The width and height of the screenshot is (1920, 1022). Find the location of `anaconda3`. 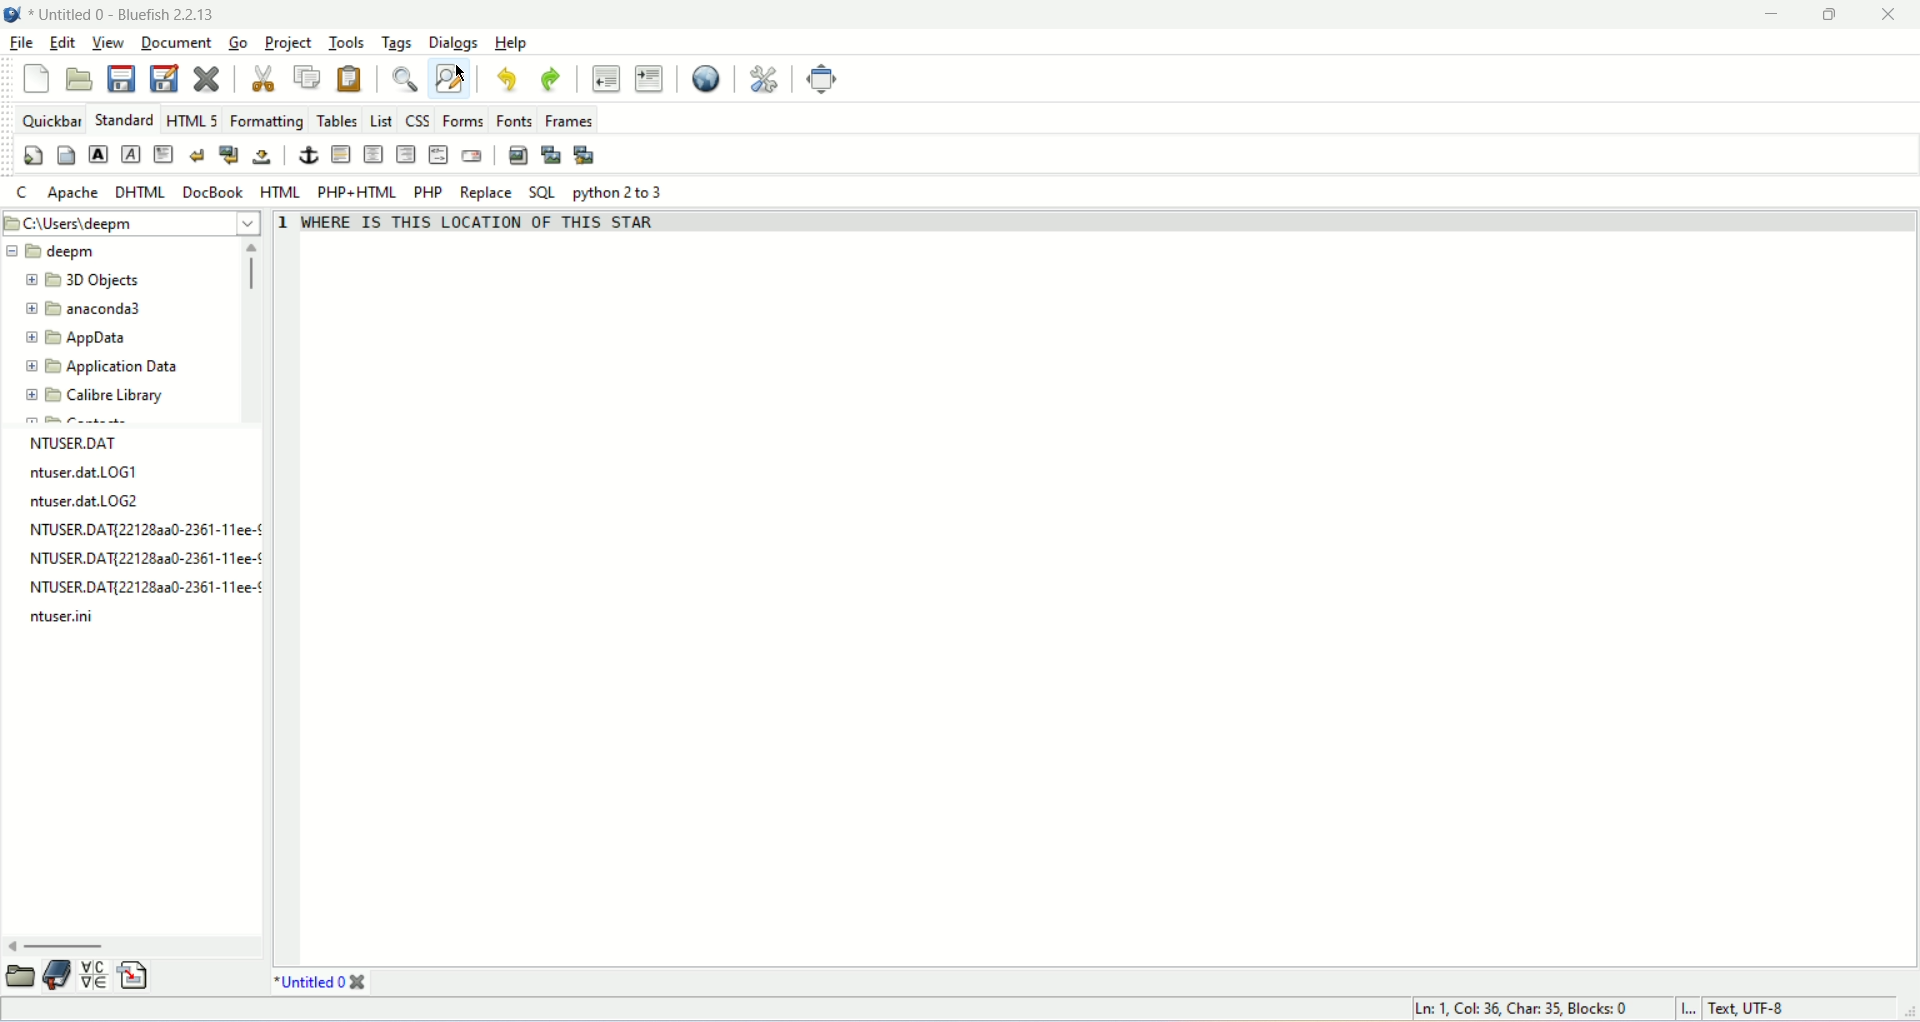

anaconda3 is located at coordinates (85, 310).